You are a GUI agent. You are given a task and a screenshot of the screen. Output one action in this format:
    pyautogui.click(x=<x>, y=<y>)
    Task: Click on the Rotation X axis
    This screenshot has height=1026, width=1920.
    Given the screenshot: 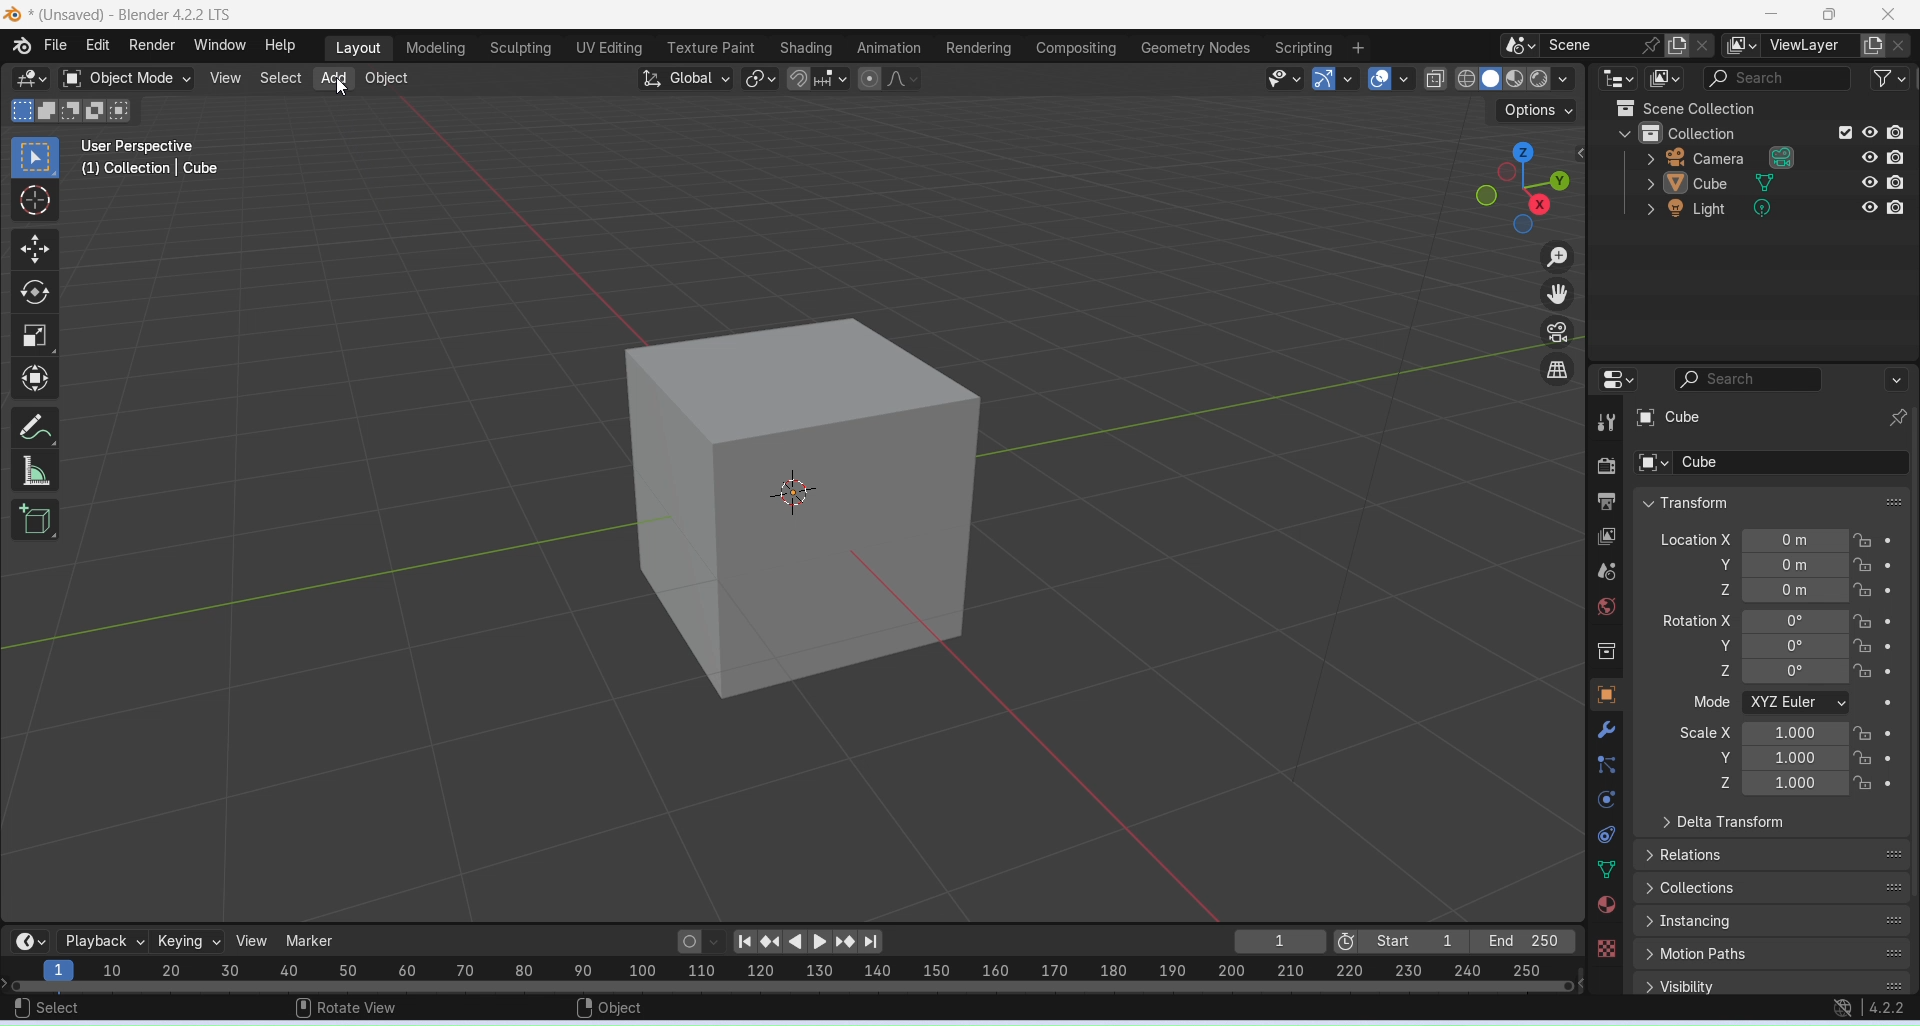 What is the action you would take?
    pyautogui.click(x=1696, y=618)
    